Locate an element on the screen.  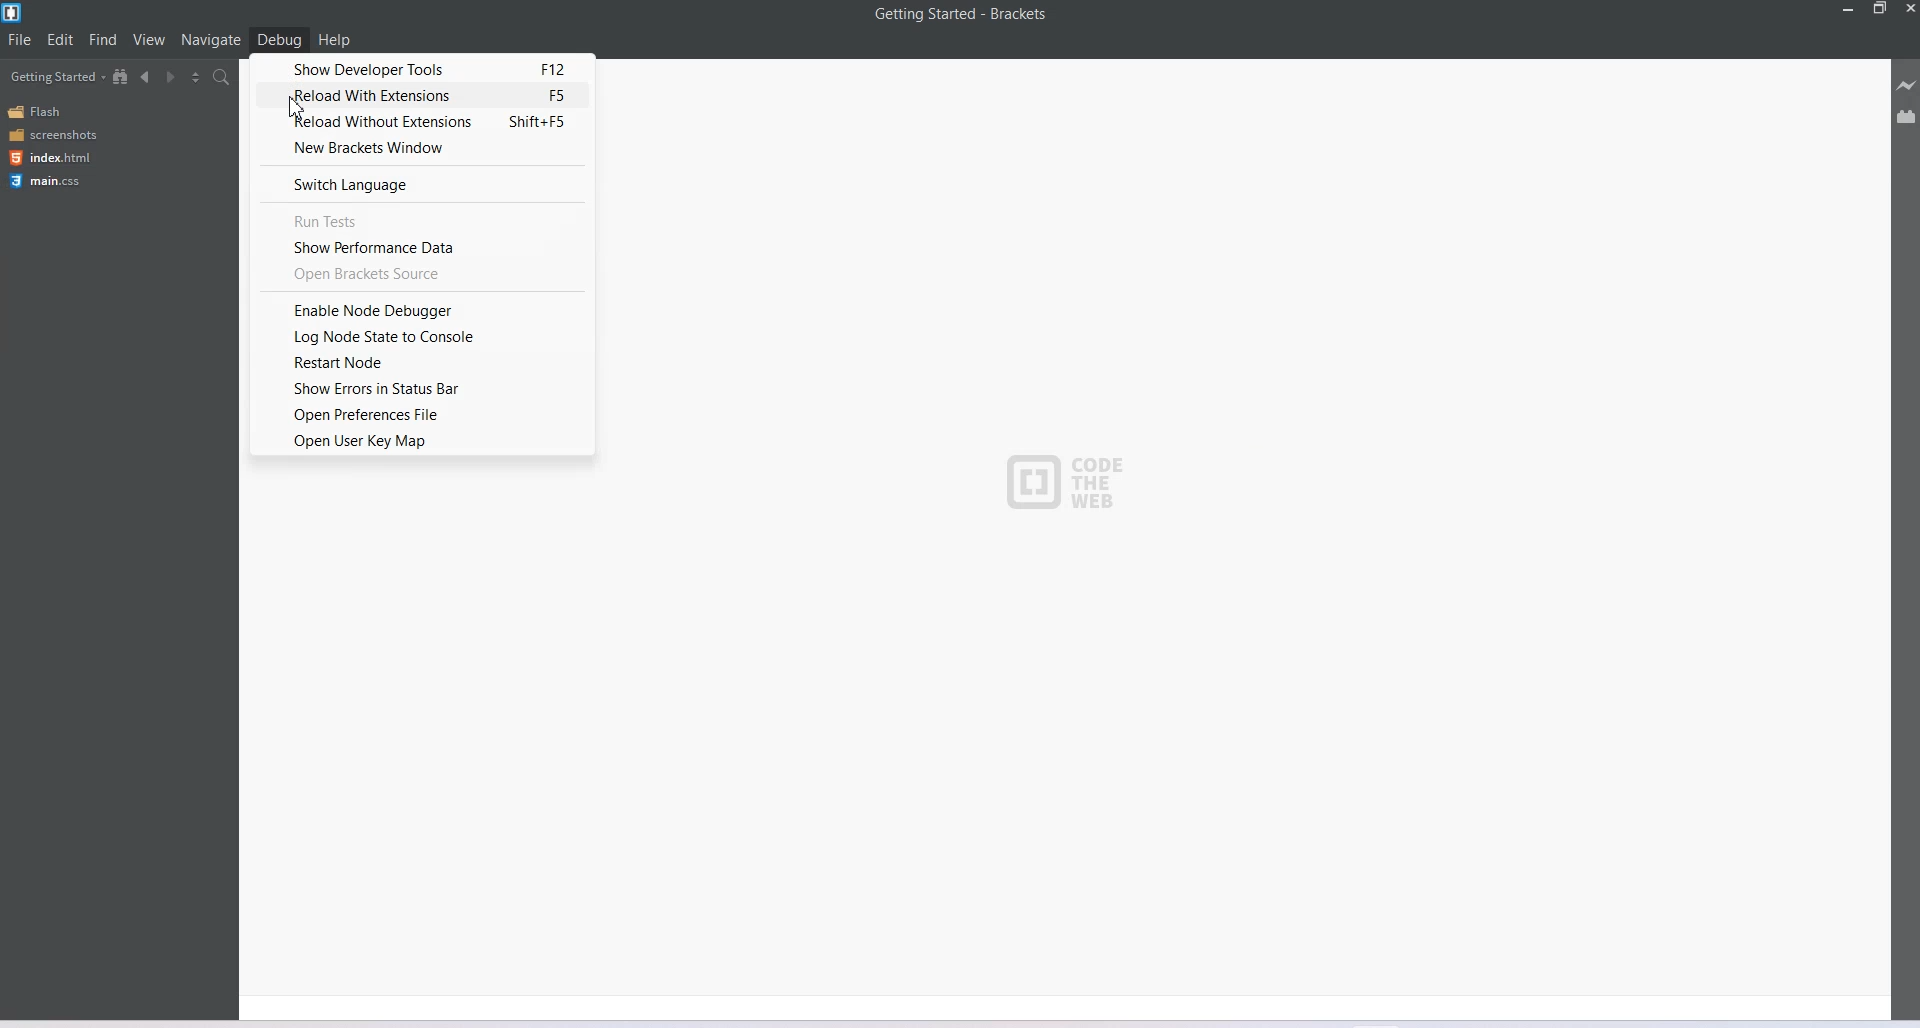
Show performance data is located at coordinates (421, 246).